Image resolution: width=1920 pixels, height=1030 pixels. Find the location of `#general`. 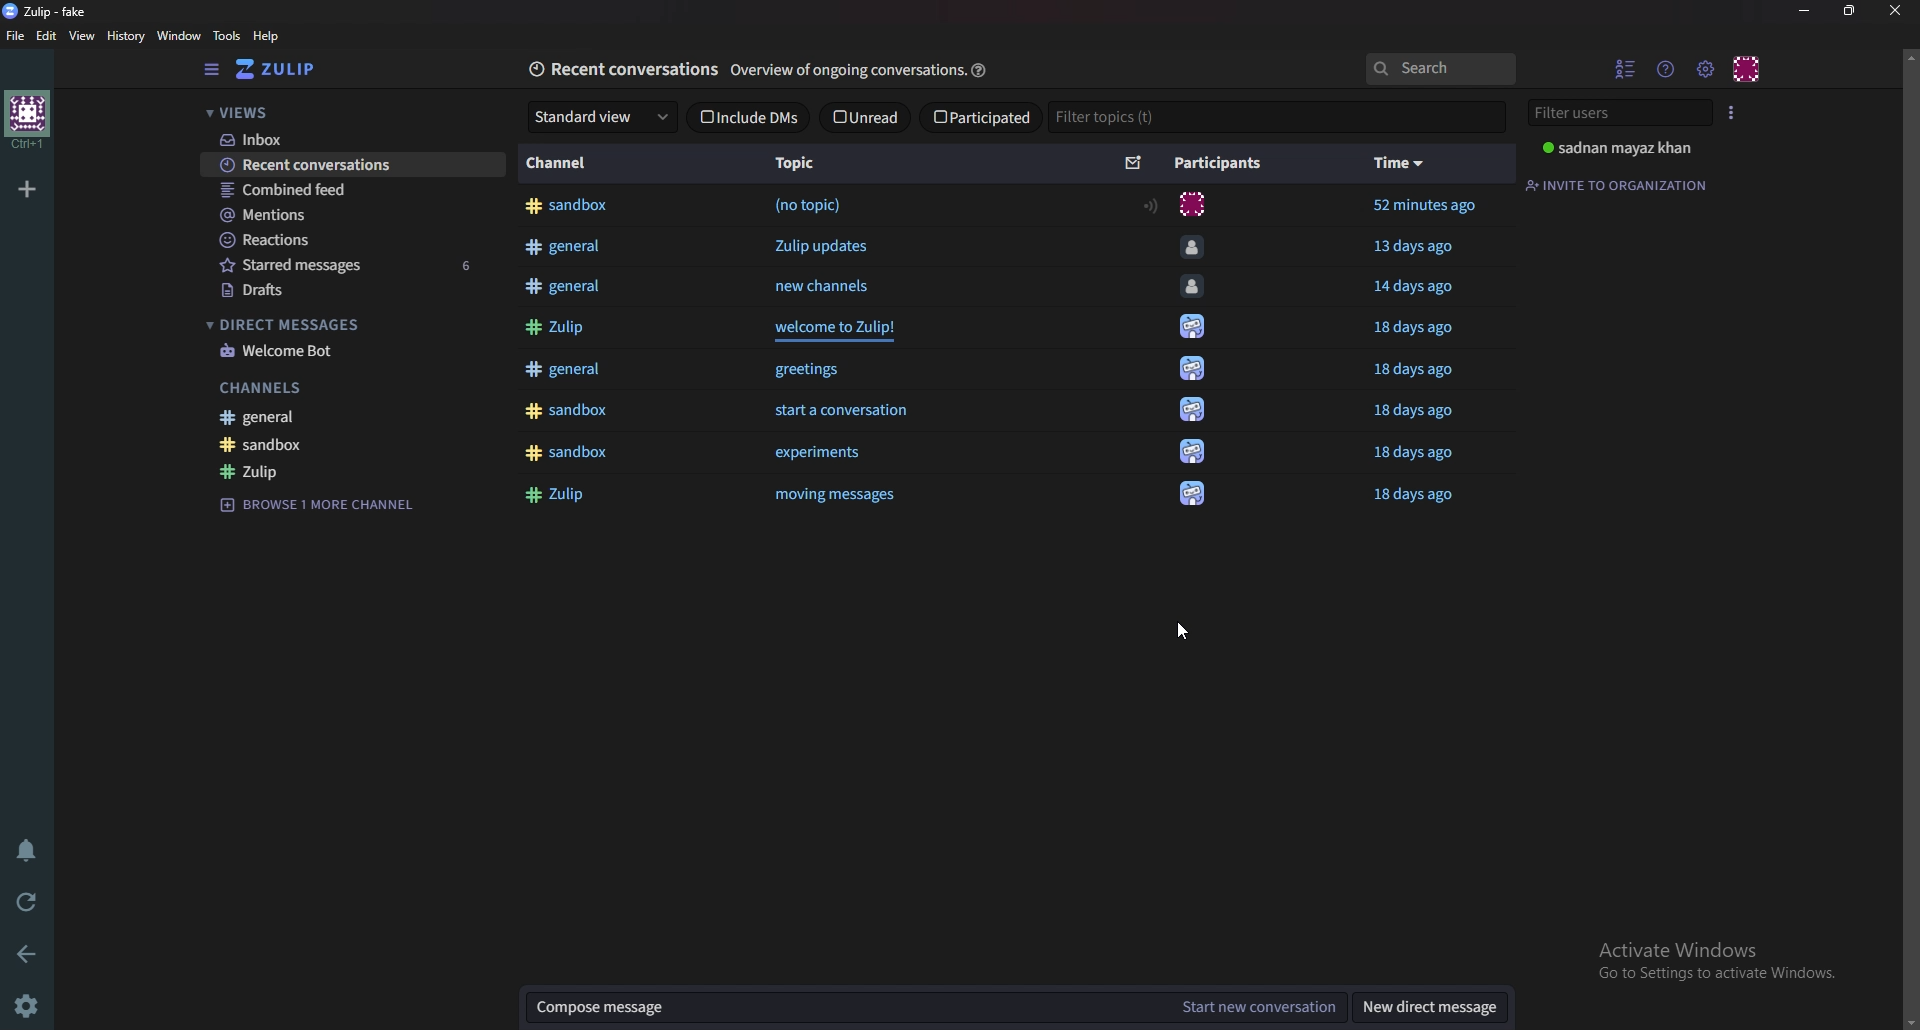

#general is located at coordinates (560, 373).